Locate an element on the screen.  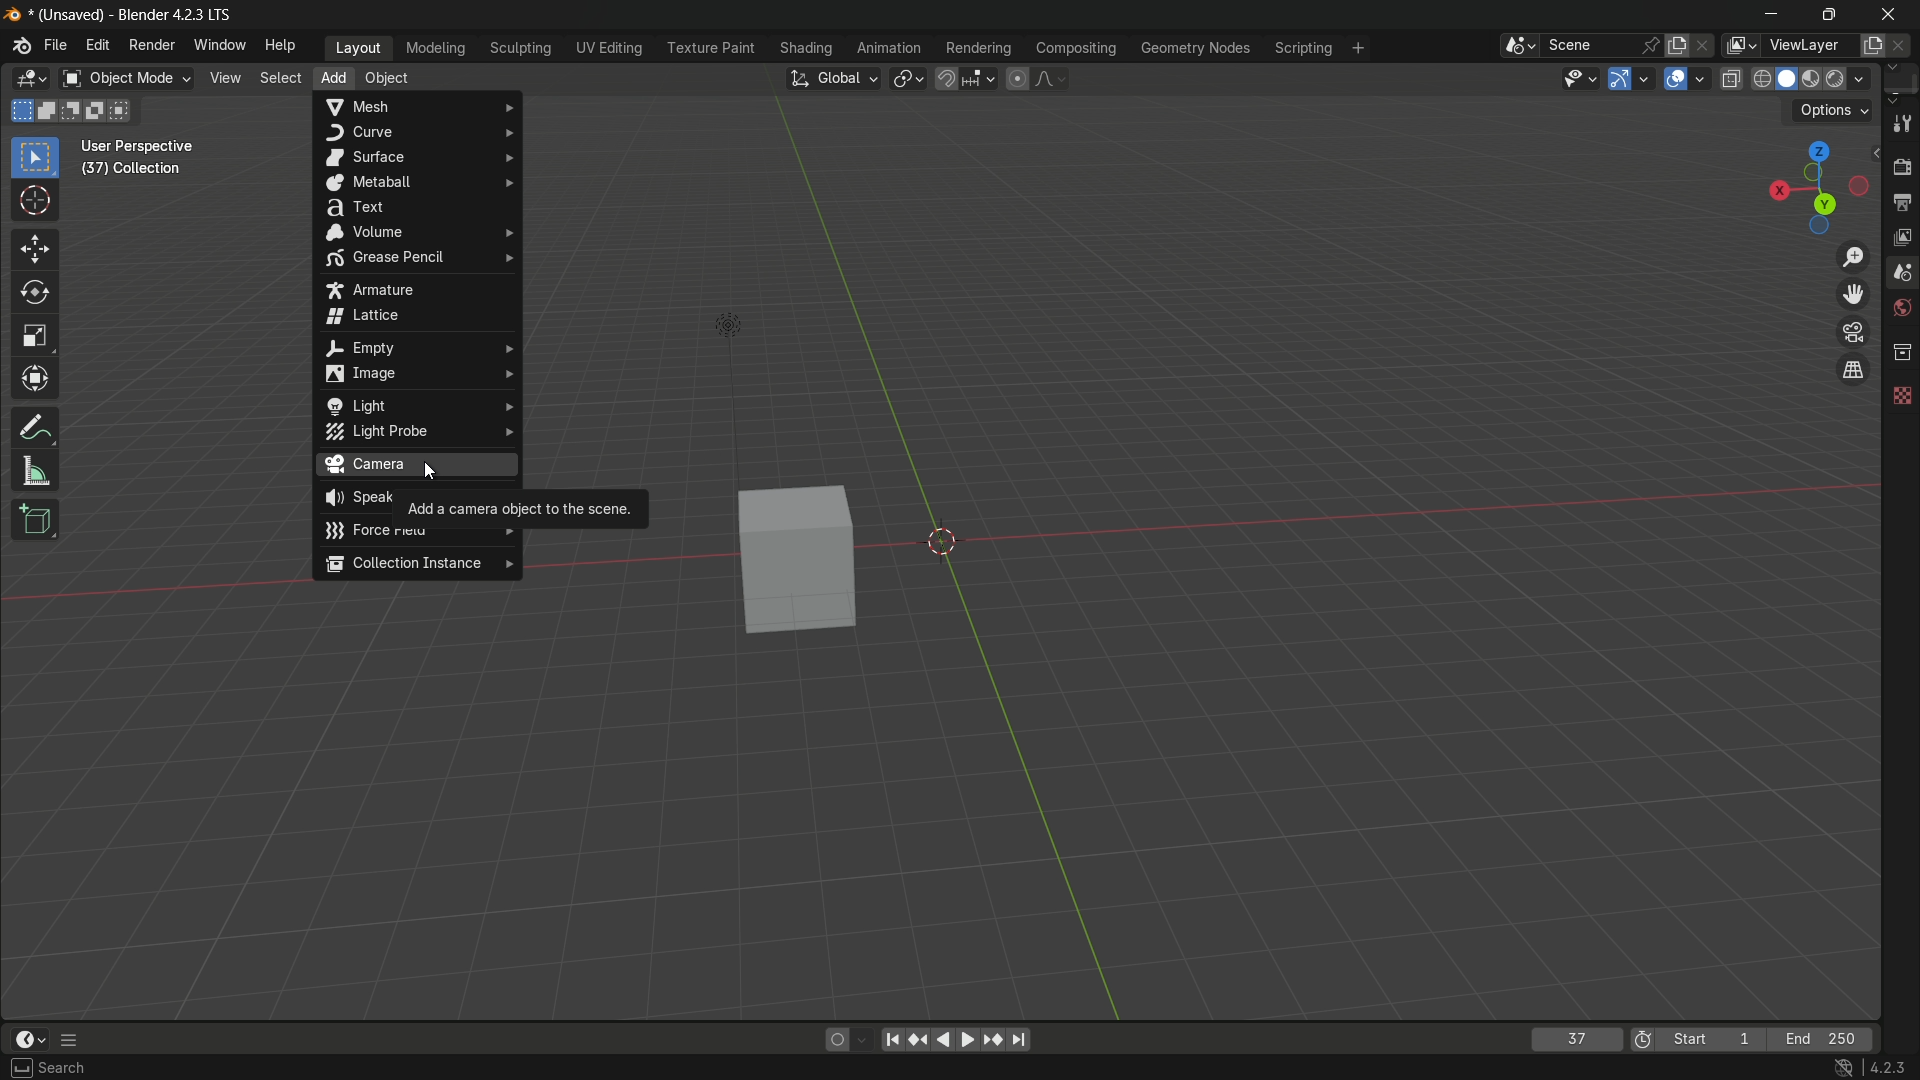
logo is located at coordinates (14, 49).